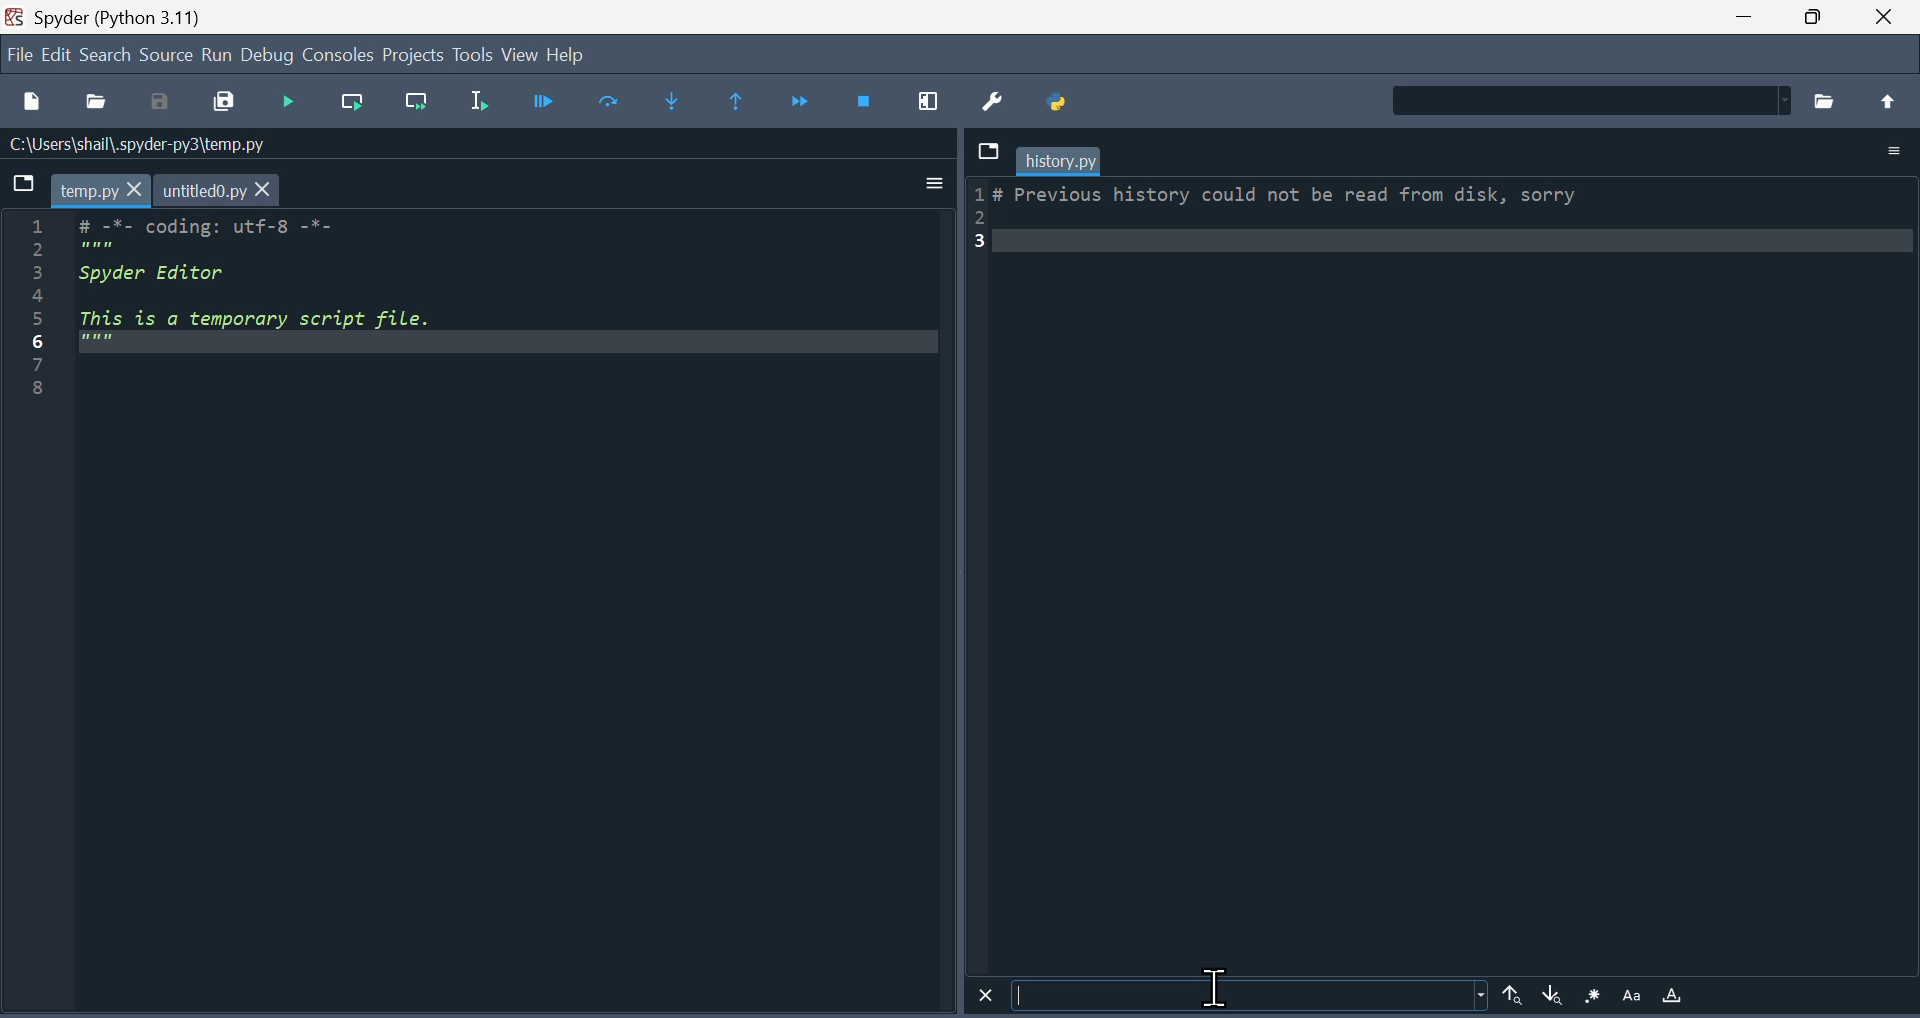 The image size is (1920, 1018). I want to click on close, so click(1884, 18).